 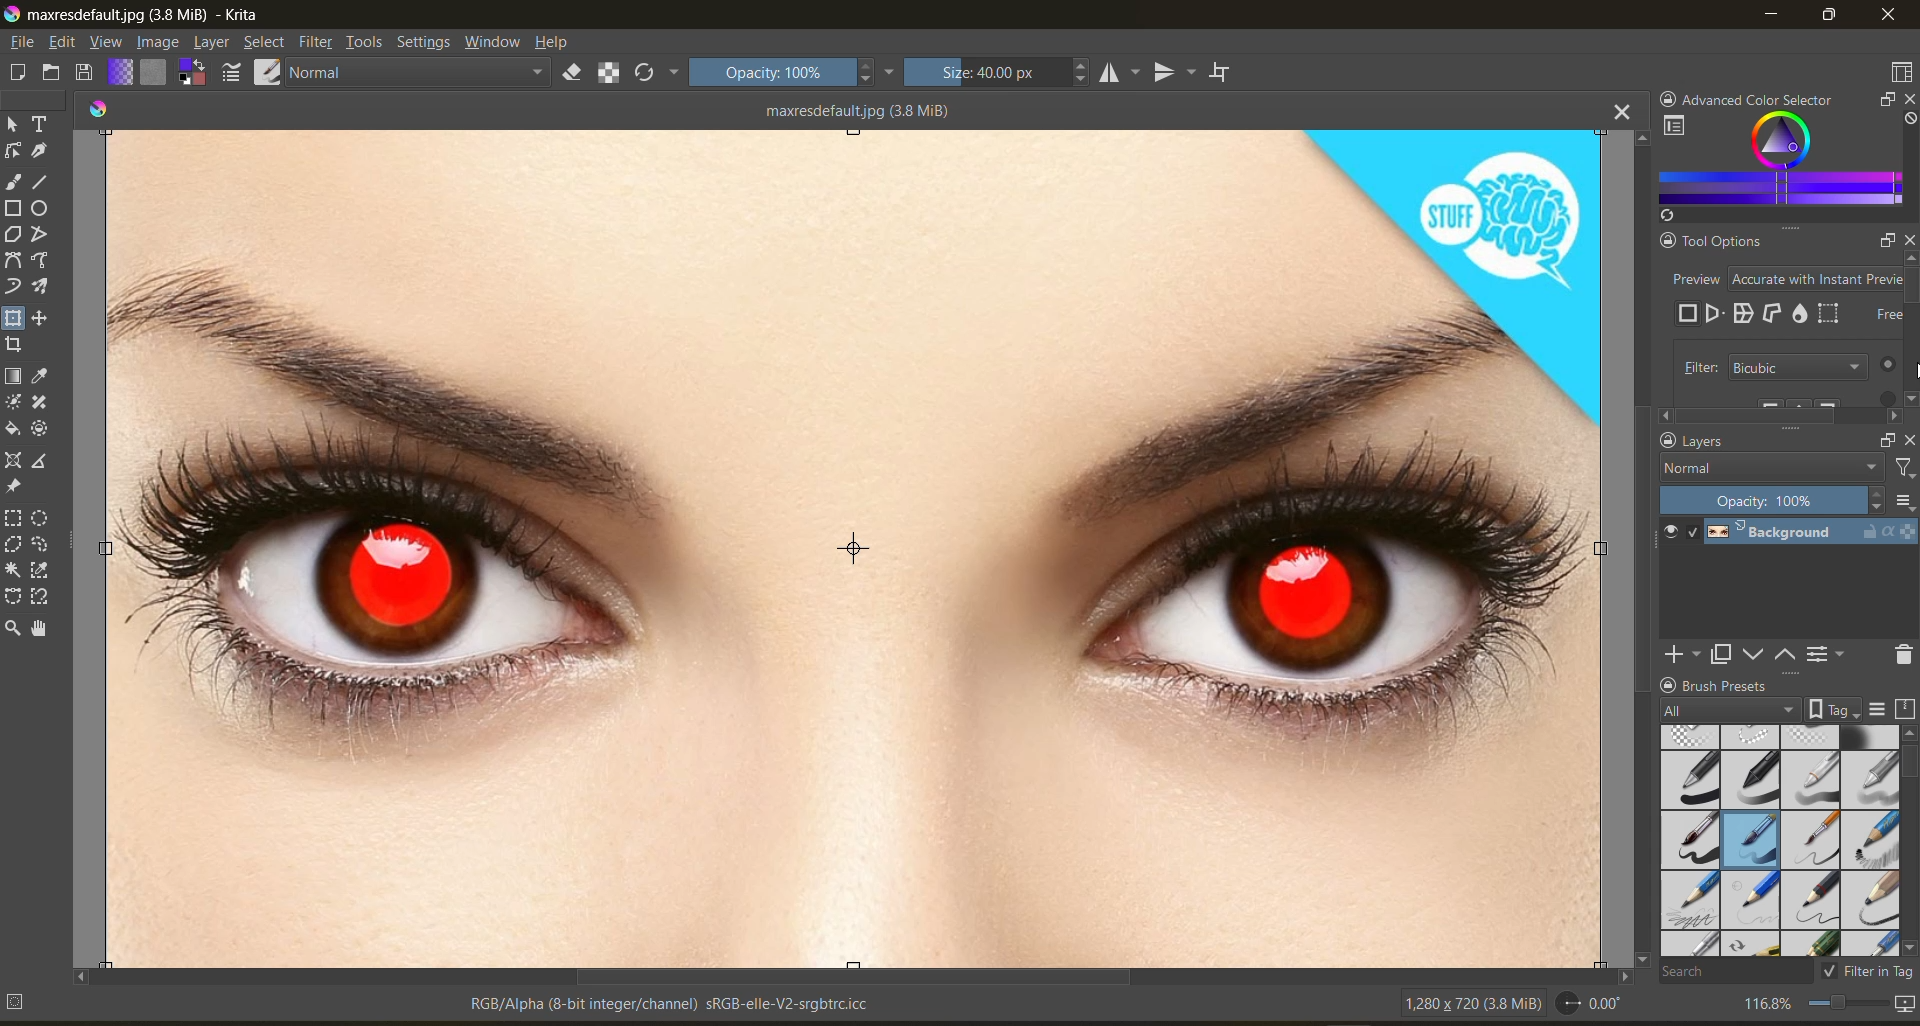 I want to click on float docker, so click(x=1884, y=438).